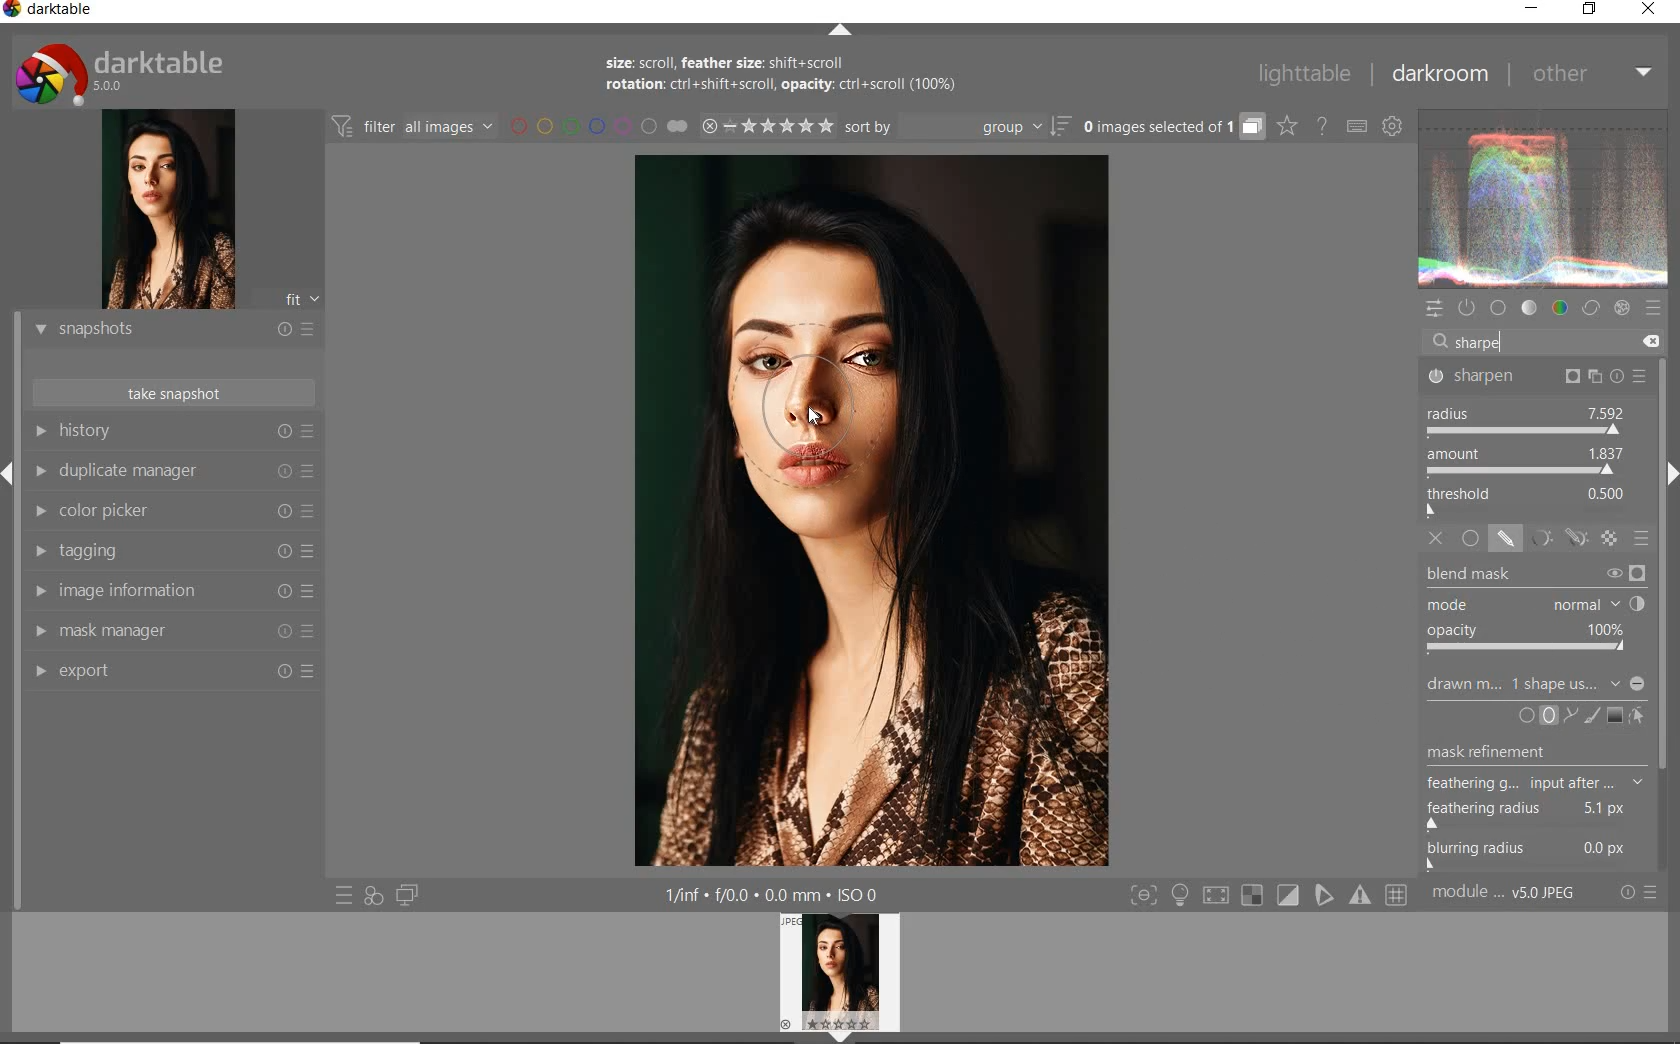  I want to click on quick access for applying any of your styles, so click(371, 897).